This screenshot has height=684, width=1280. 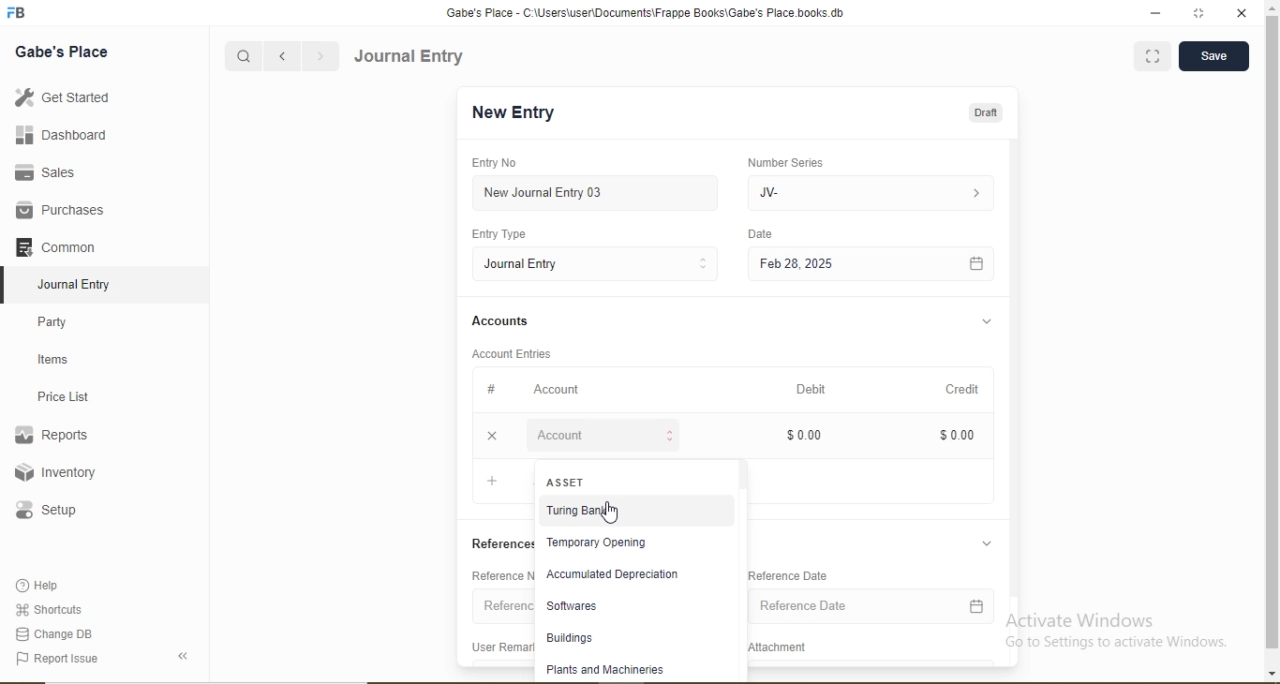 What do you see at coordinates (42, 172) in the screenshot?
I see `Sales` at bounding box center [42, 172].